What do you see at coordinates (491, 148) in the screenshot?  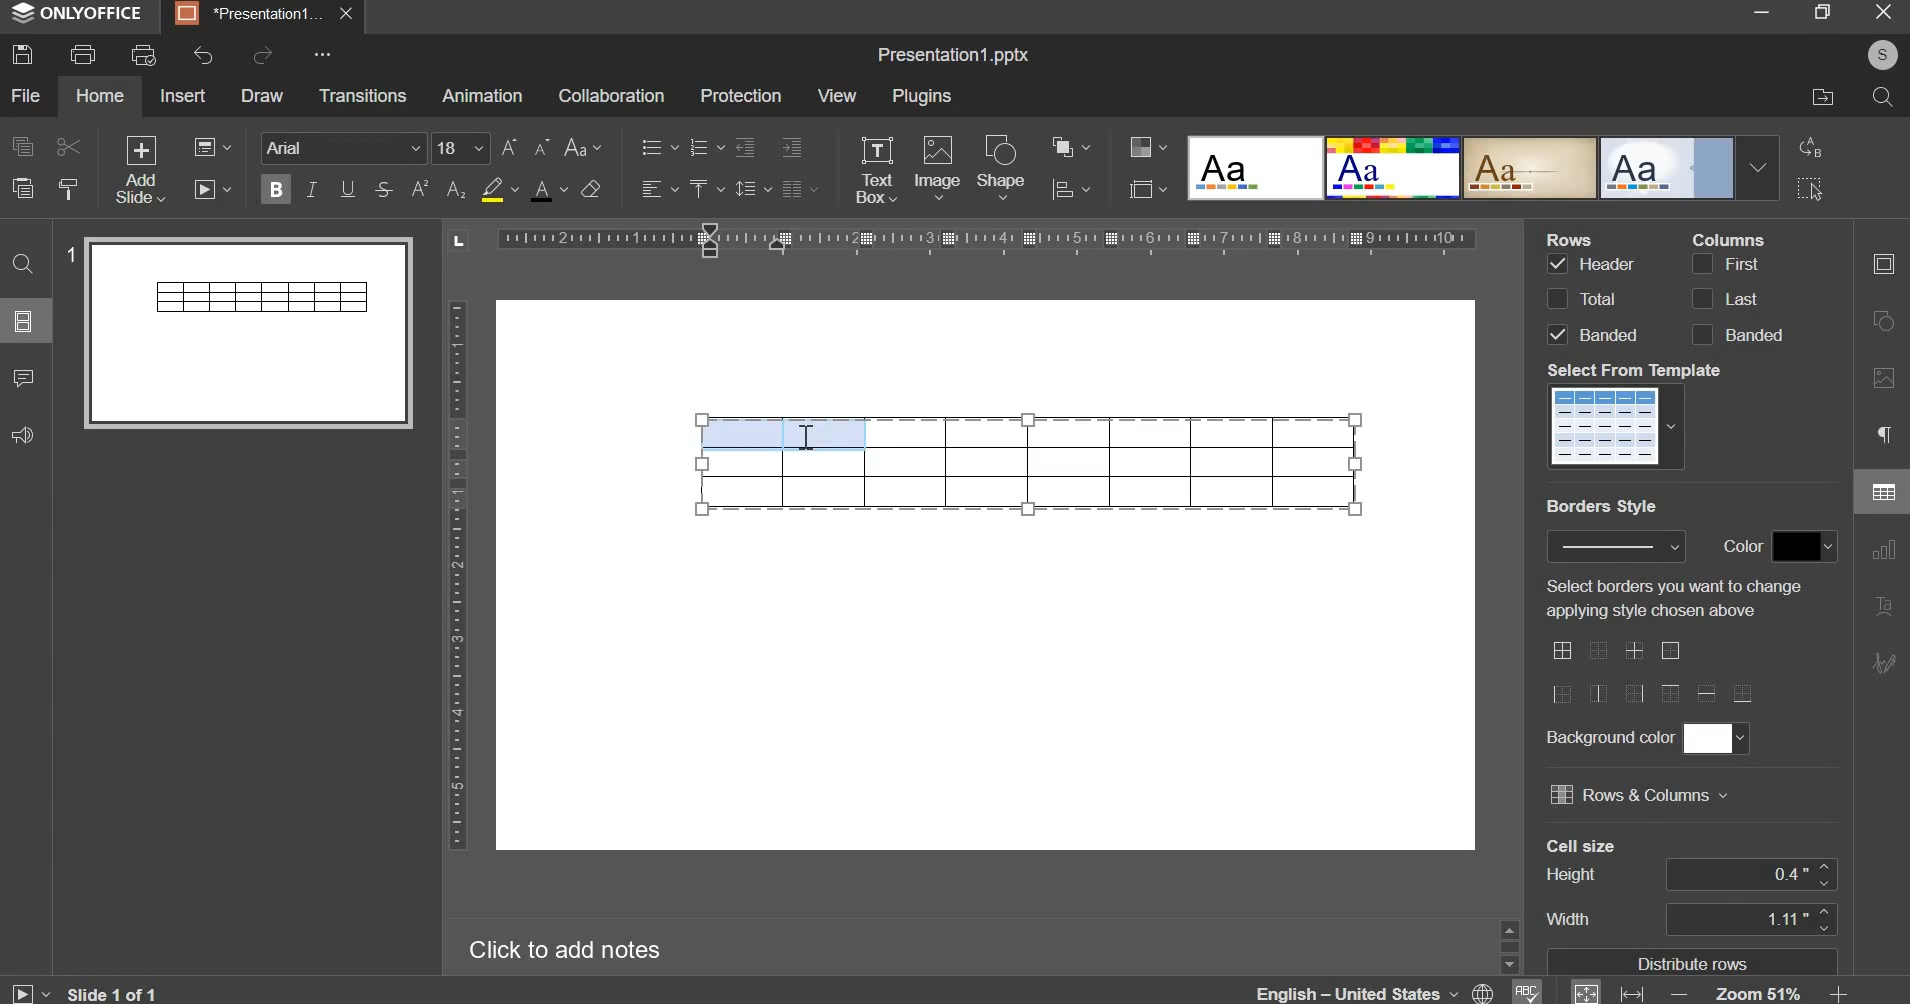 I see `font size` at bounding box center [491, 148].